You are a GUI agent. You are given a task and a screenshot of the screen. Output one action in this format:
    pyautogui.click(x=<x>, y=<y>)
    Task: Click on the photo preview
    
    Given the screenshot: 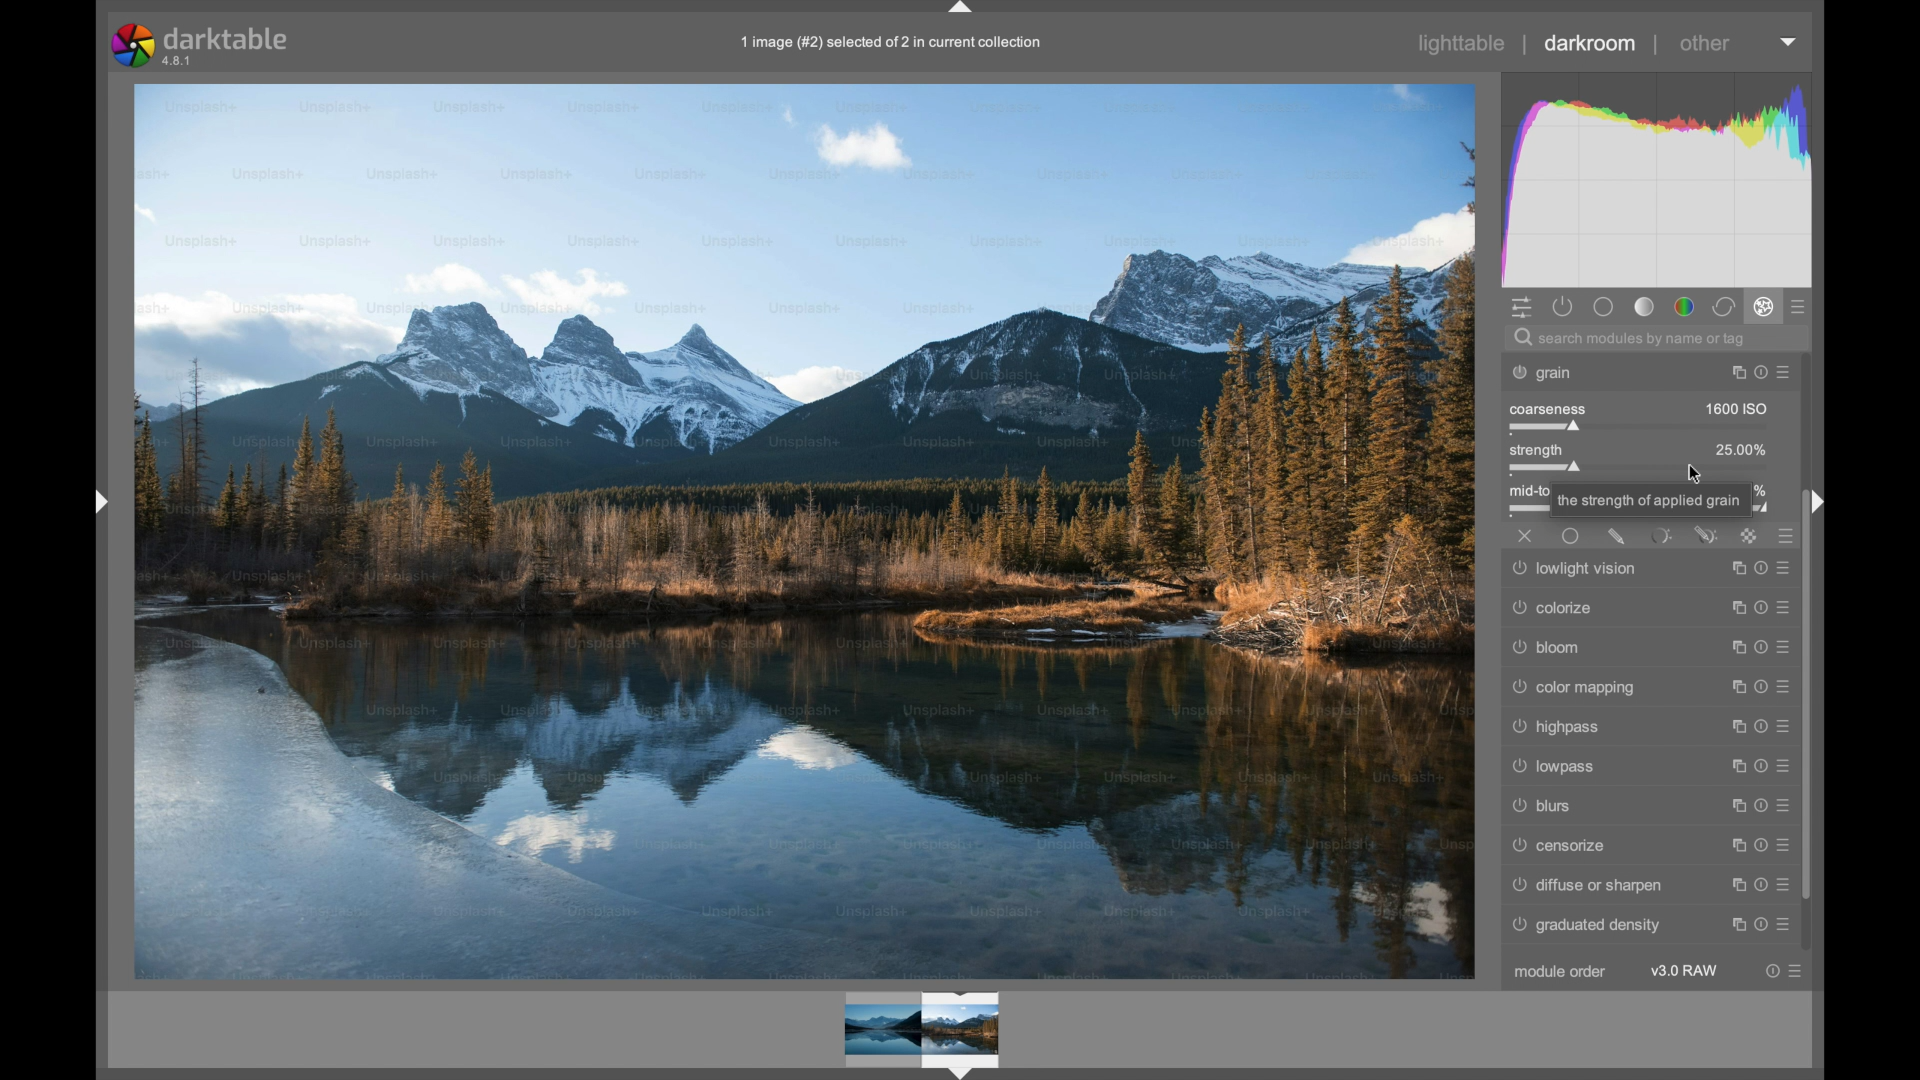 What is the action you would take?
    pyautogui.click(x=806, y=530)
    